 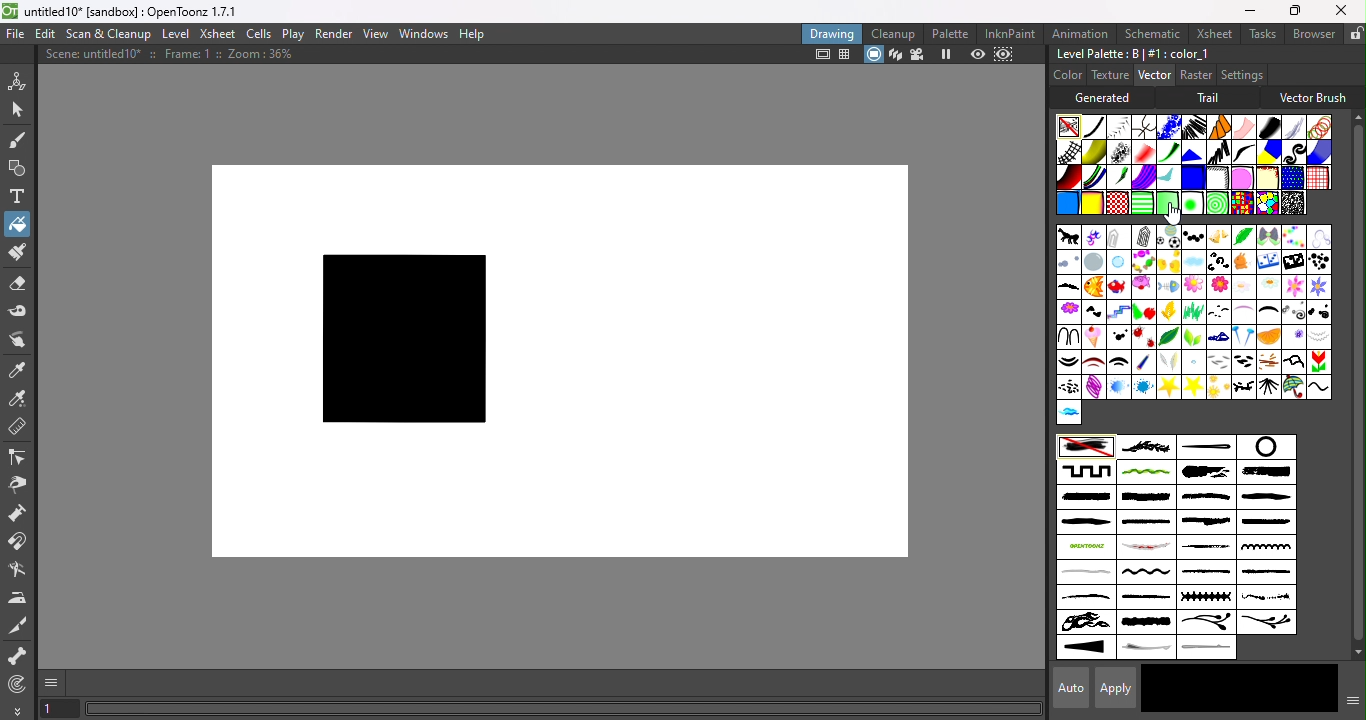 I want to click on star, so click(x=1168, y=387).